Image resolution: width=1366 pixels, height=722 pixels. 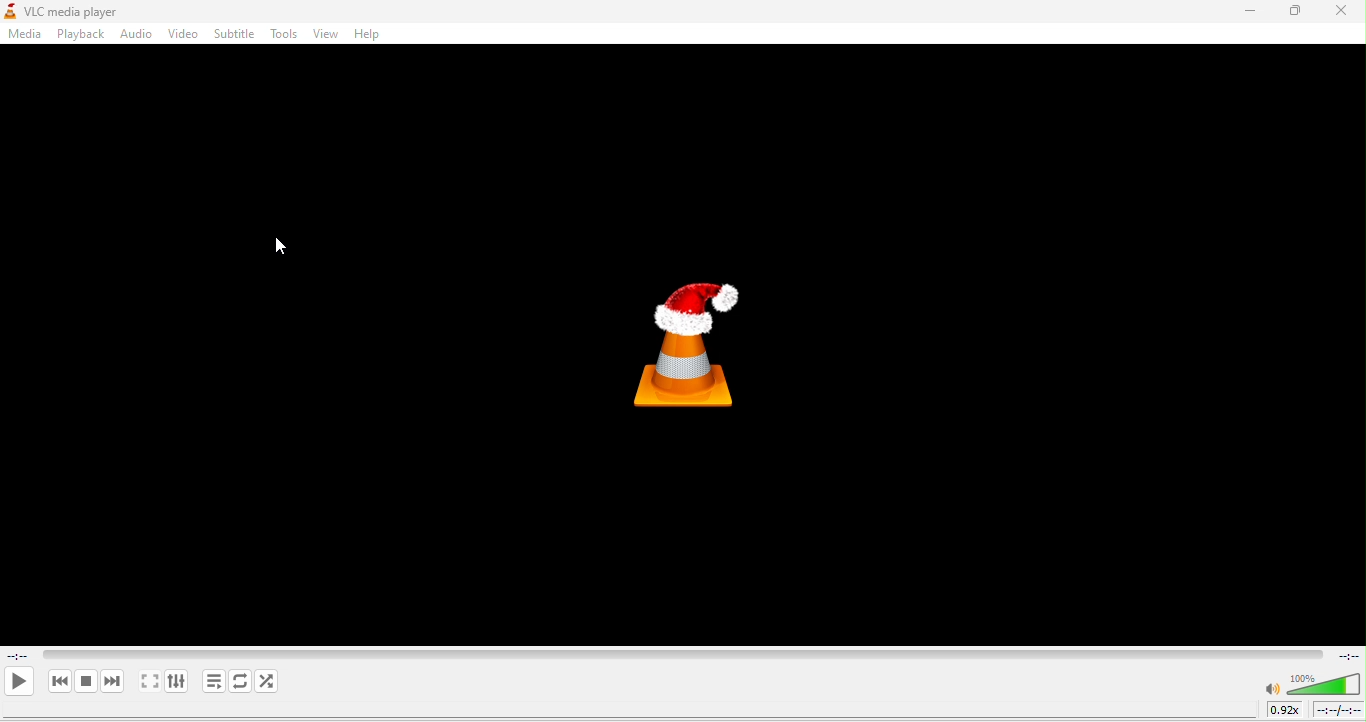 I want to click on icon, so click(x=686, y=345).